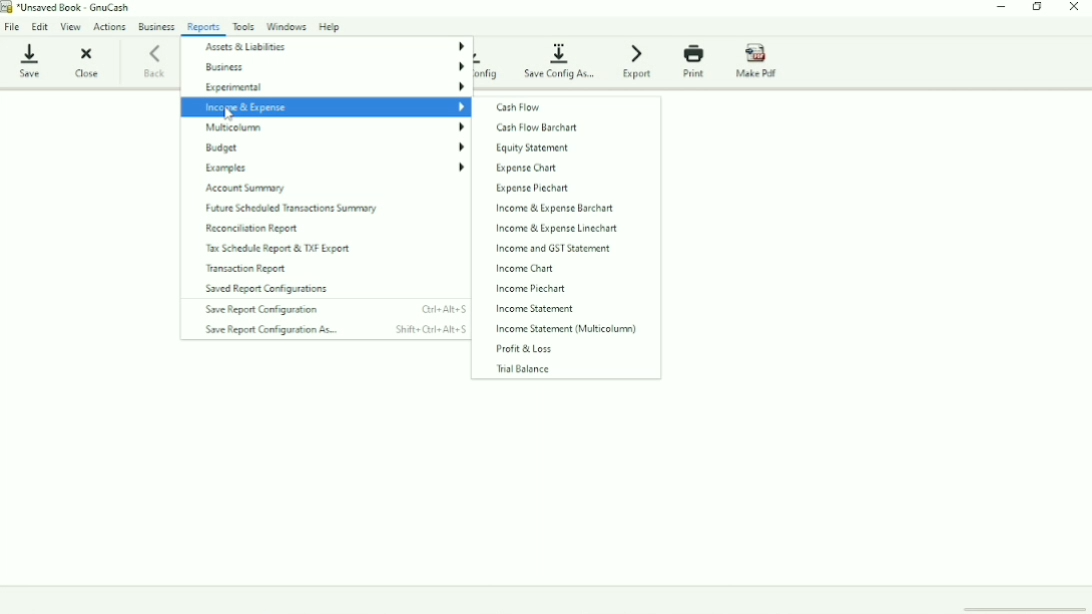 This screenshot has width=1092, height=614. I want to click on Back, so click(157, 60).